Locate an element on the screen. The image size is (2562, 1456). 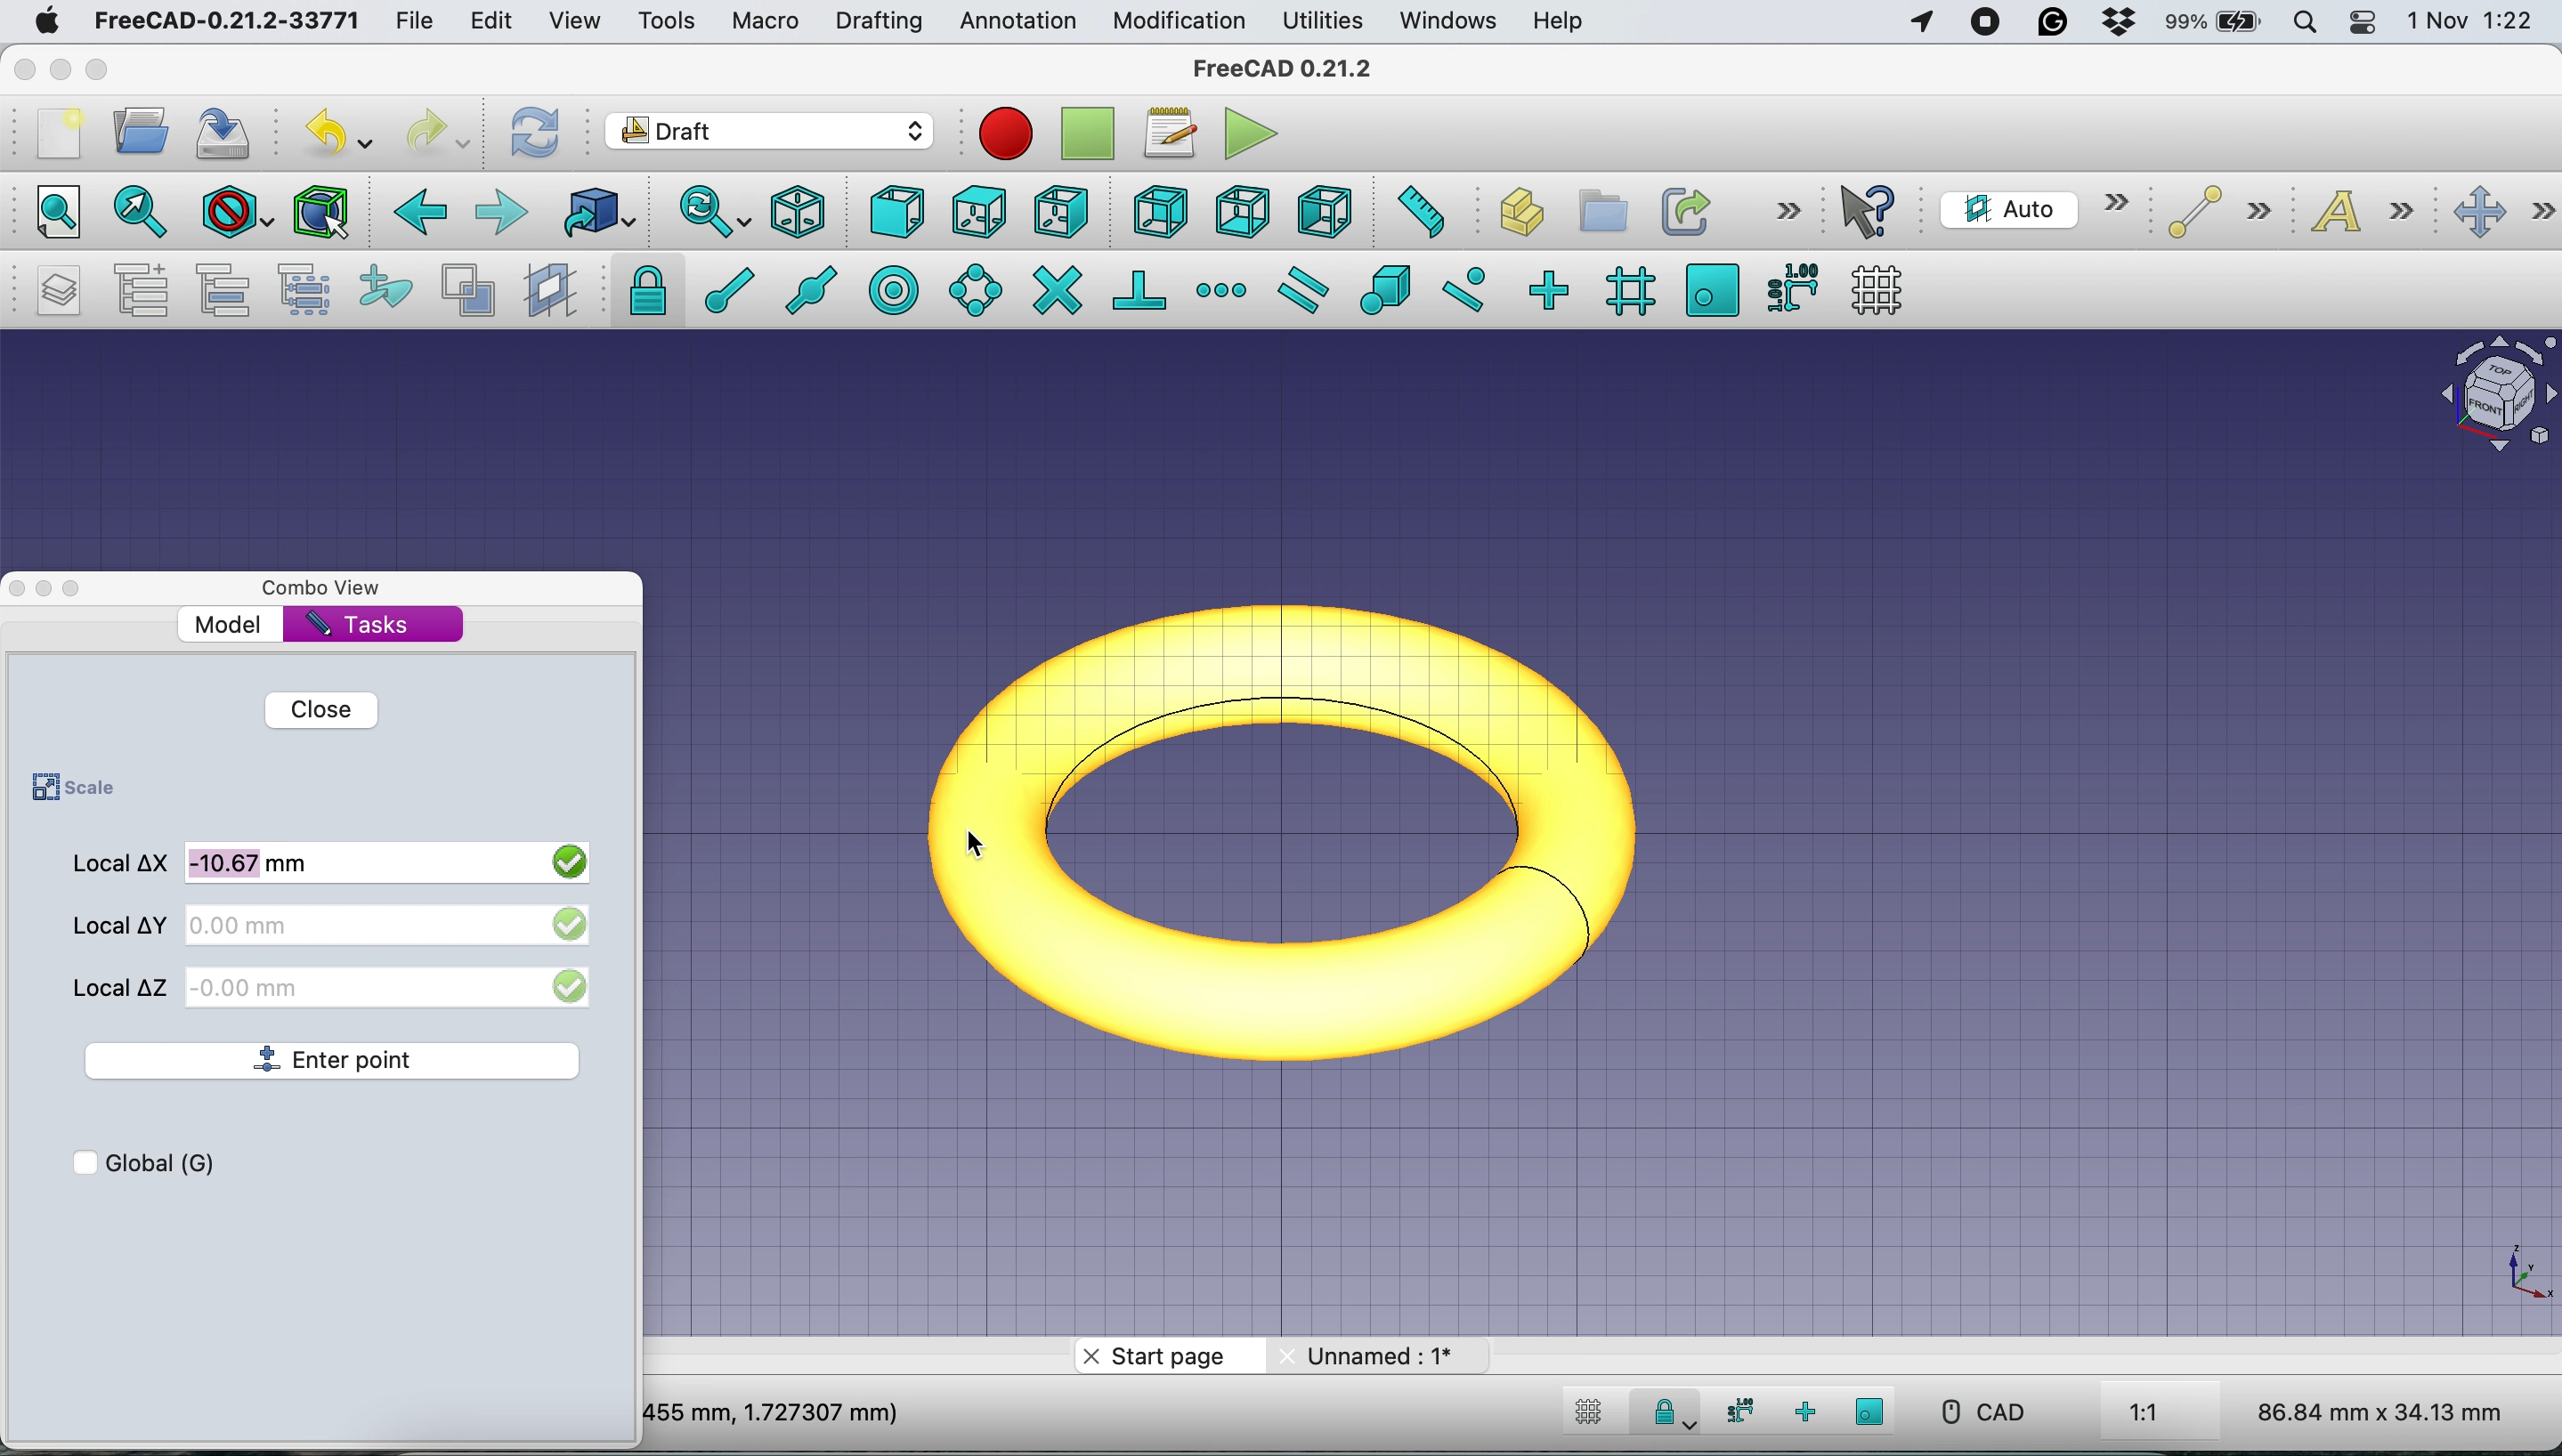
model is located at coordinates (231, 624).